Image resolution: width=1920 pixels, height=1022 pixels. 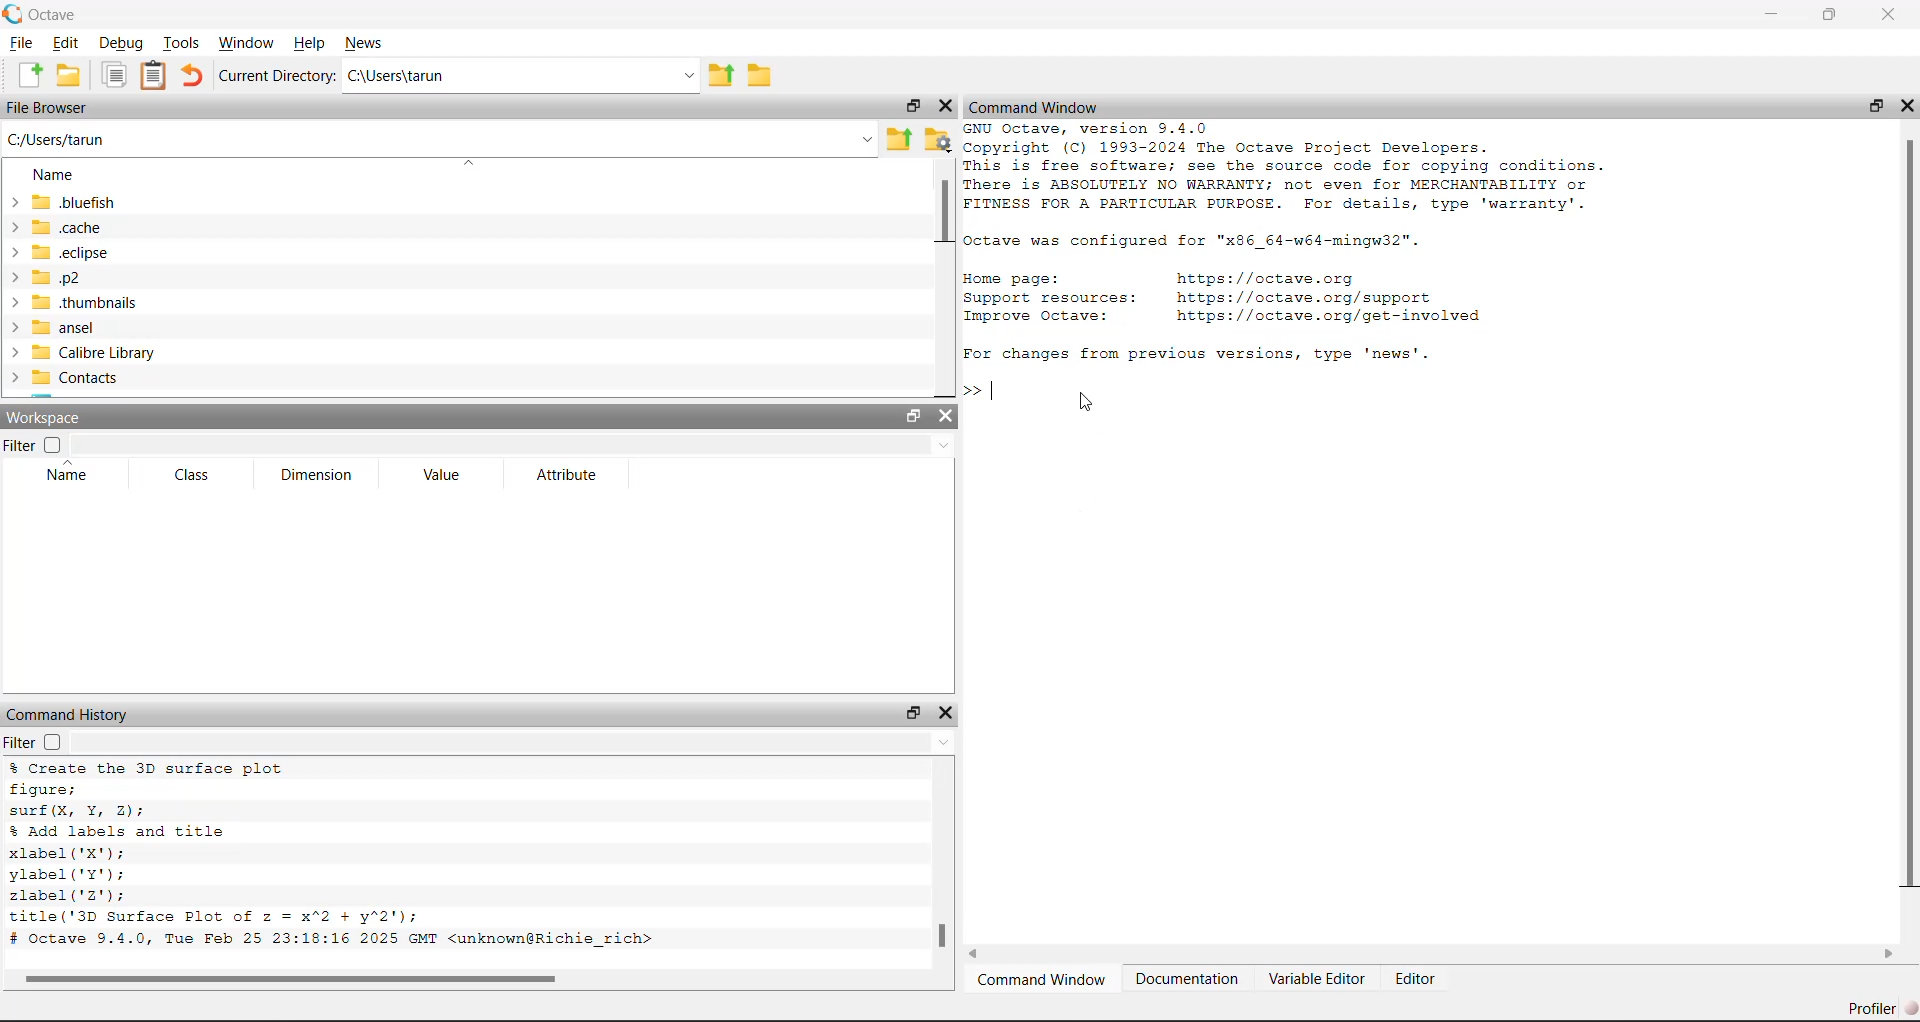 What do you see at coordinates (513, 443) in the screenshot?
I see `Dropdown` at bounding box center [513, 443].